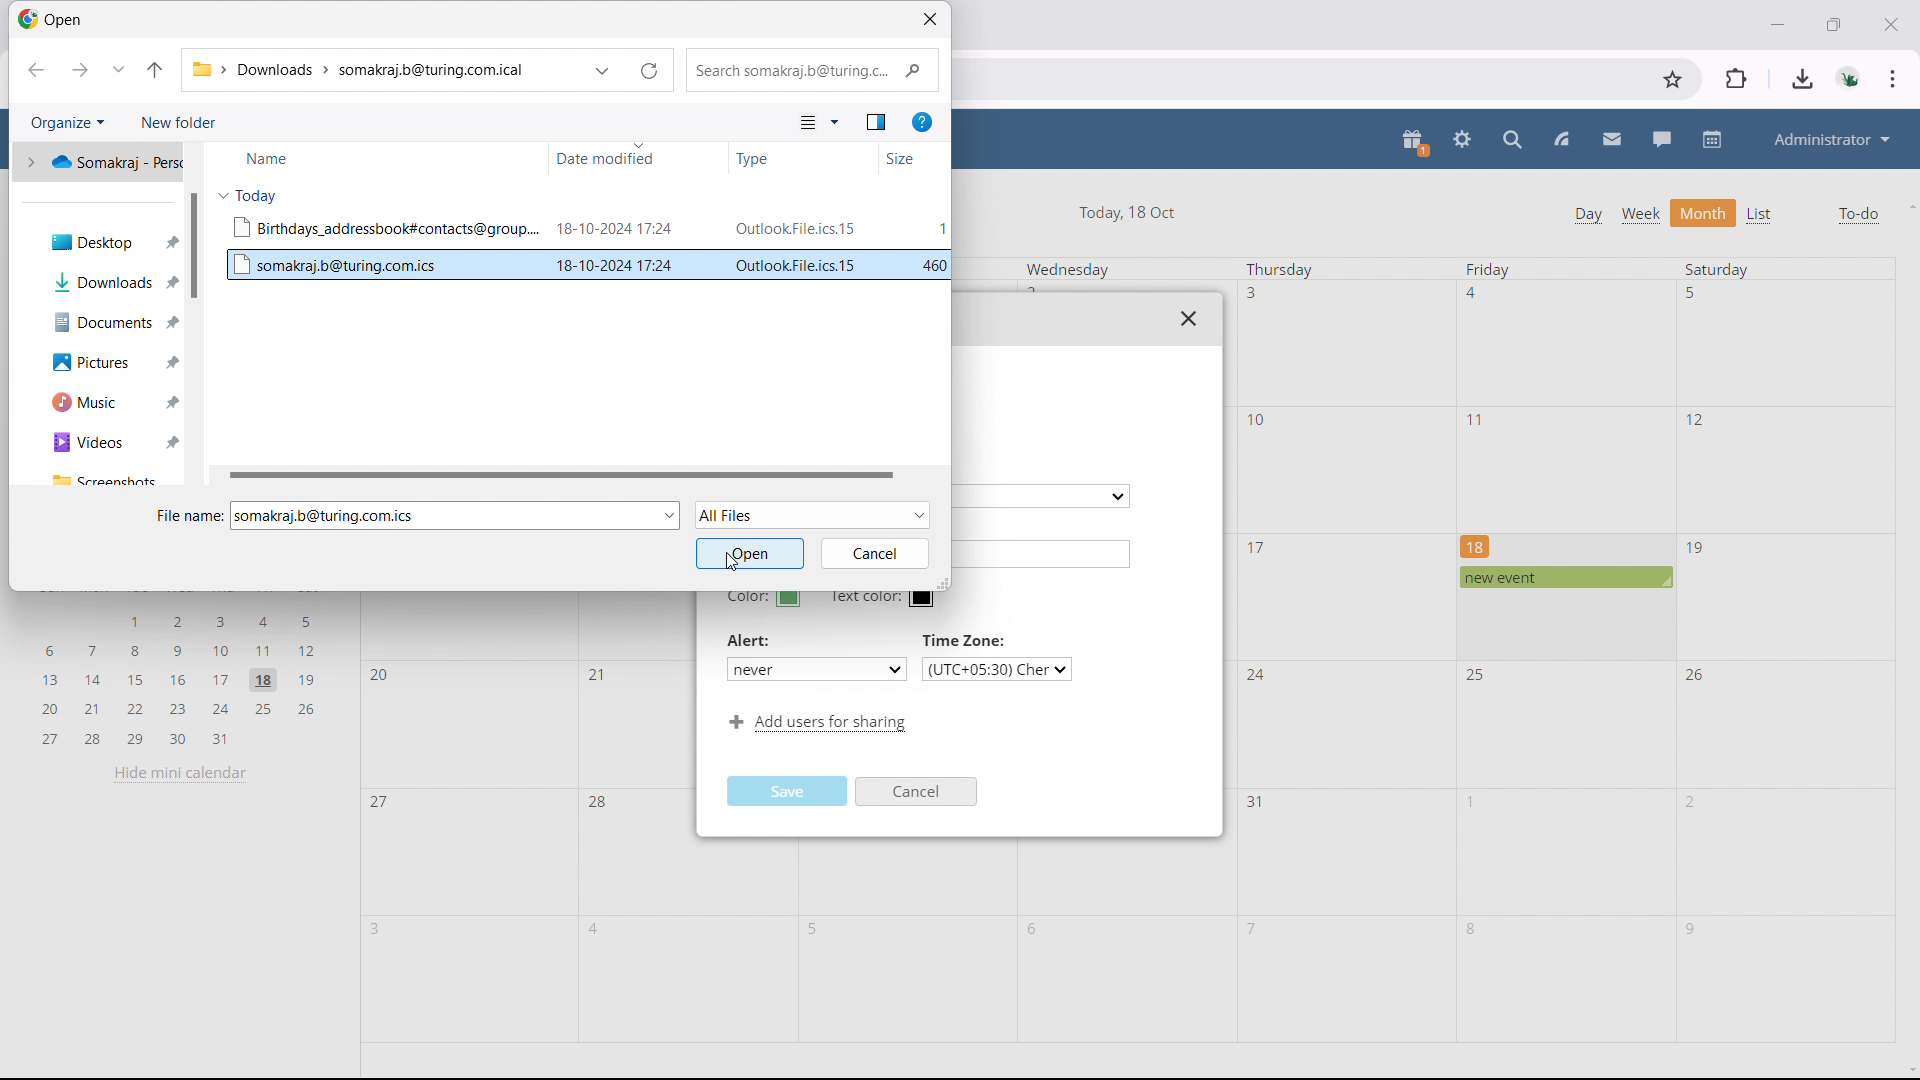 The height and width of the screenshot is (1080, 1920). Describe the element at coordinates (179, 677) in the screenshot. I see `mini calendar` at that location.